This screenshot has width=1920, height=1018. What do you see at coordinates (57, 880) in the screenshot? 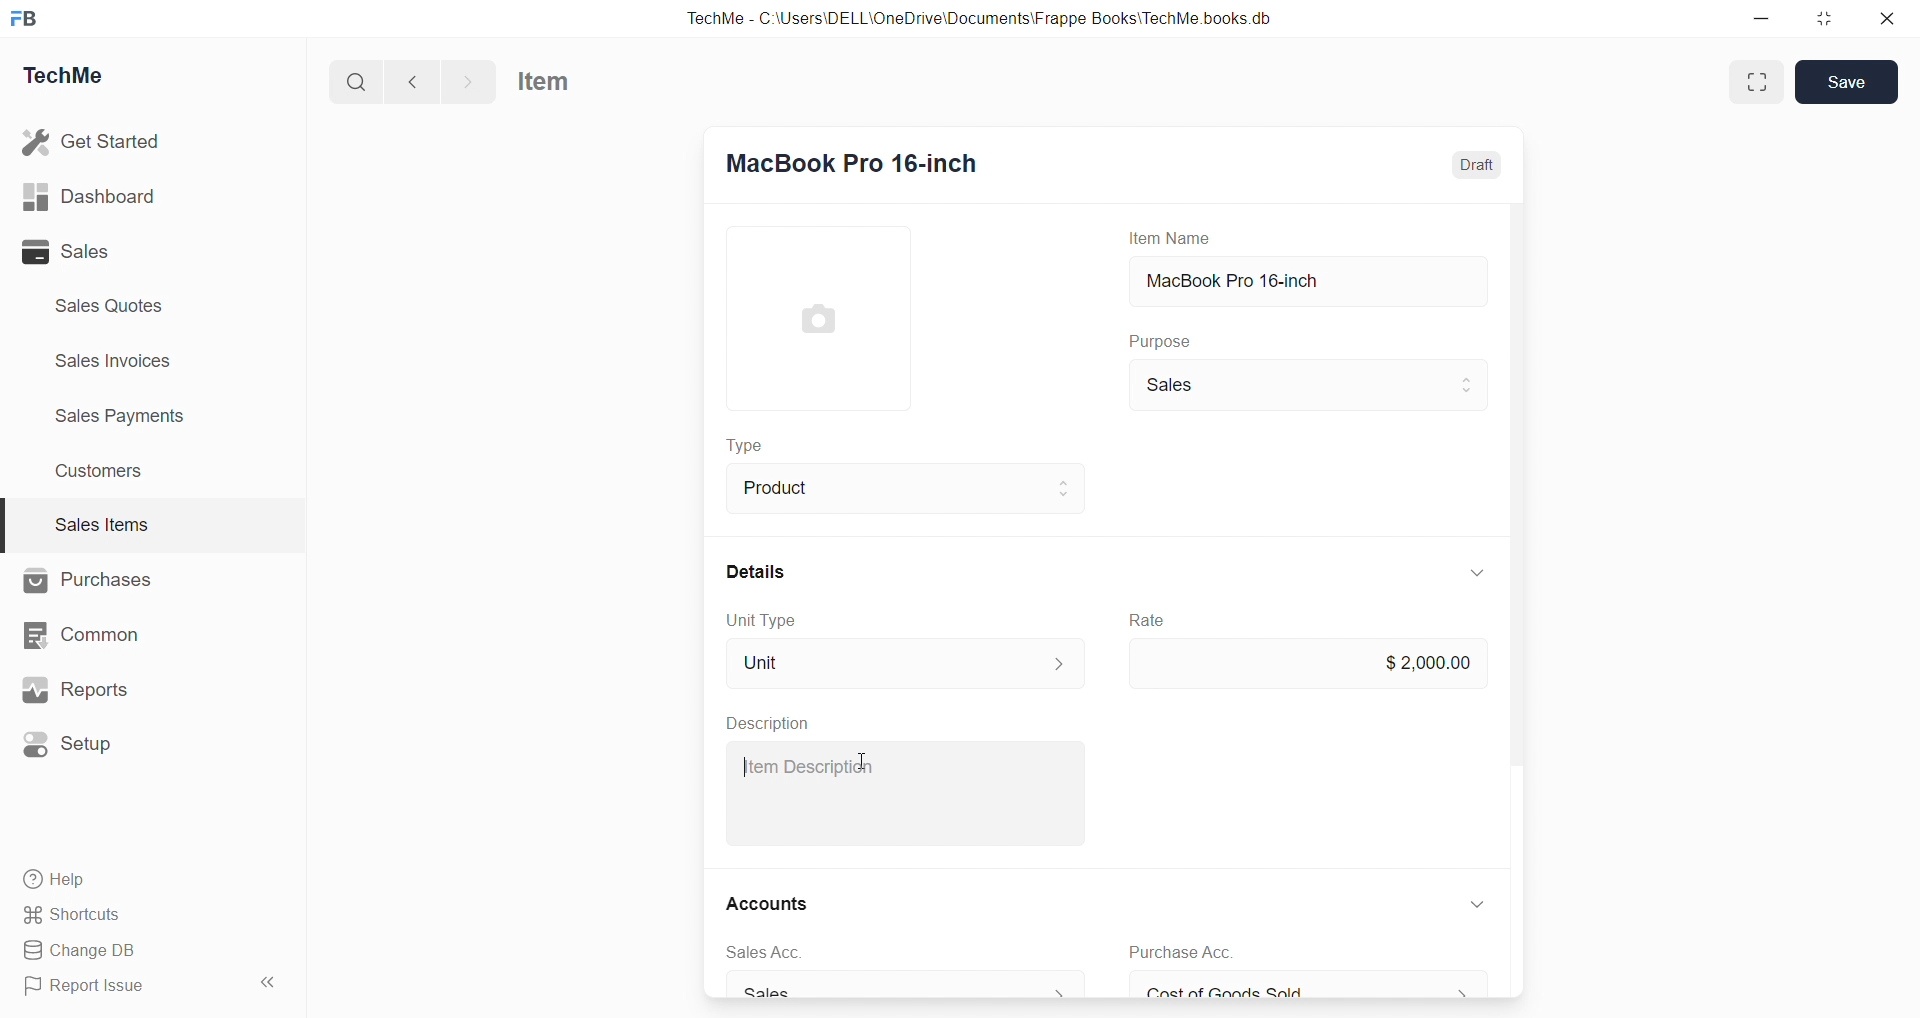
I see `Help` at bounding box center [57, 880].